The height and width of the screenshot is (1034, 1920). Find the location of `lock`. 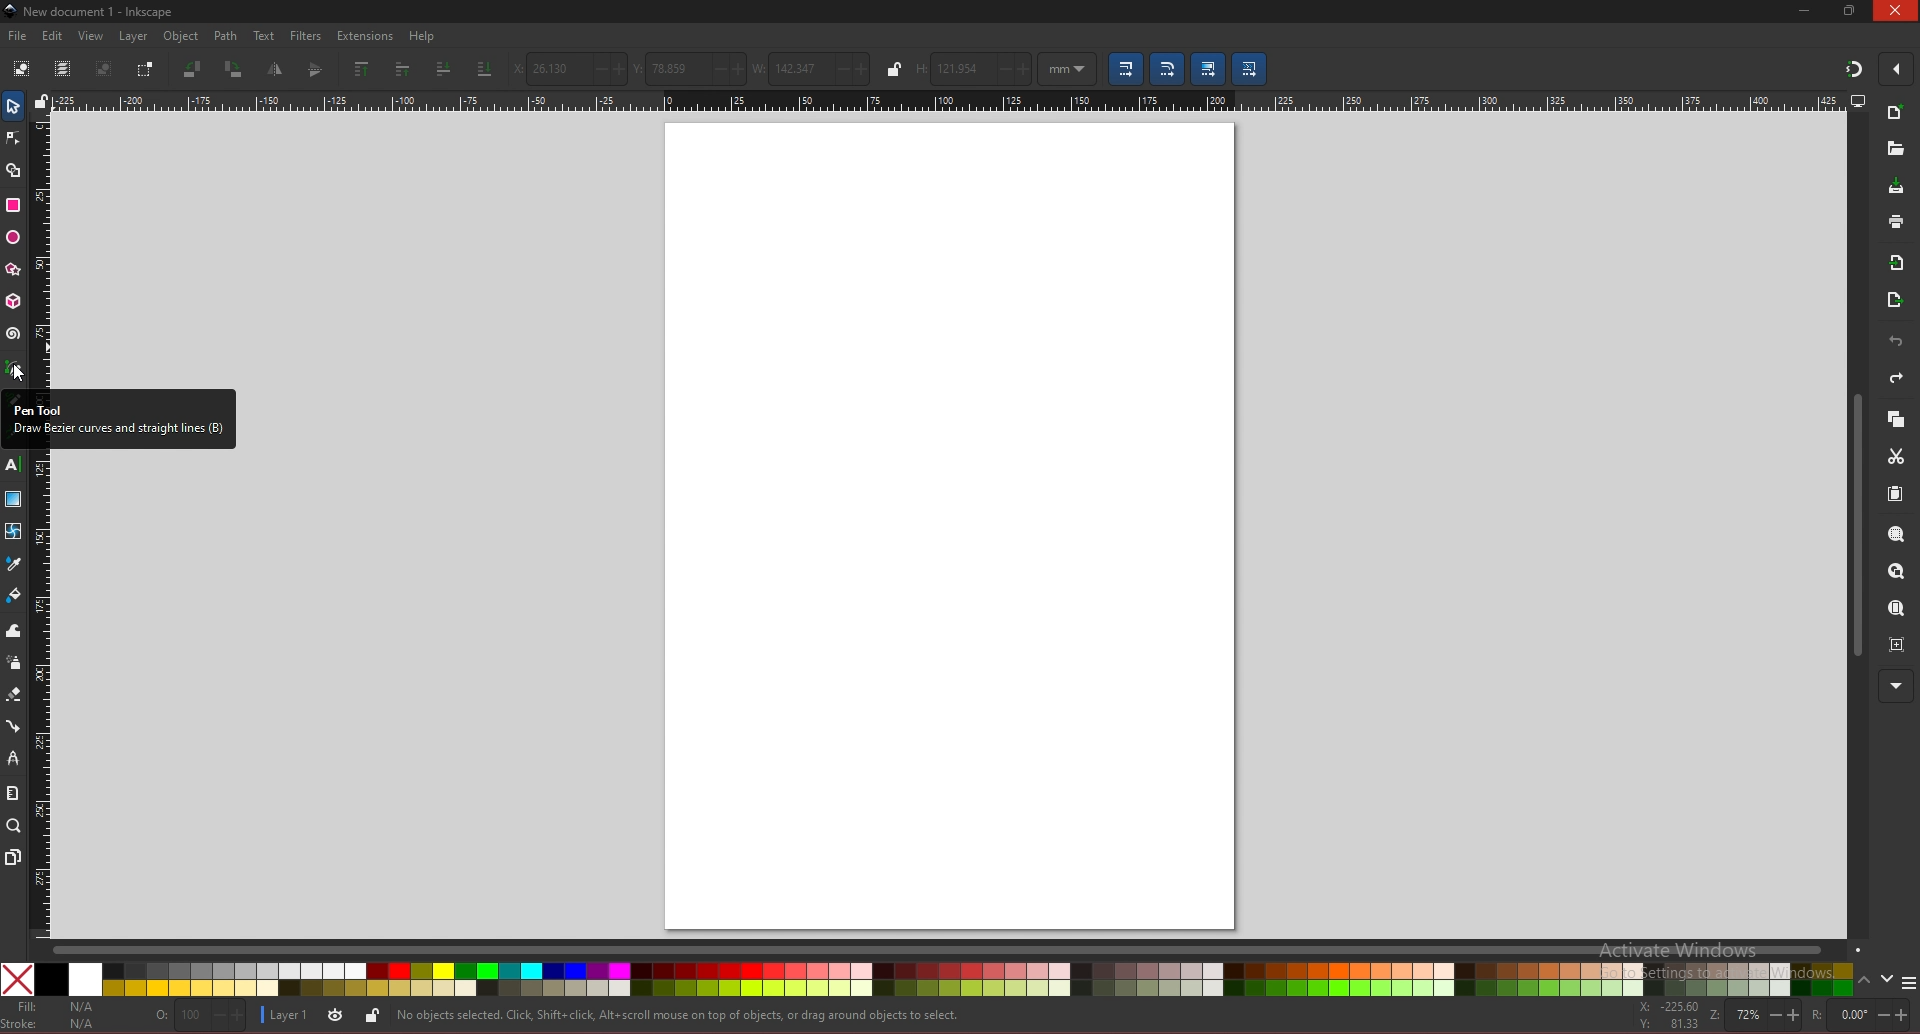

lock is located at coordinates (895, 69).